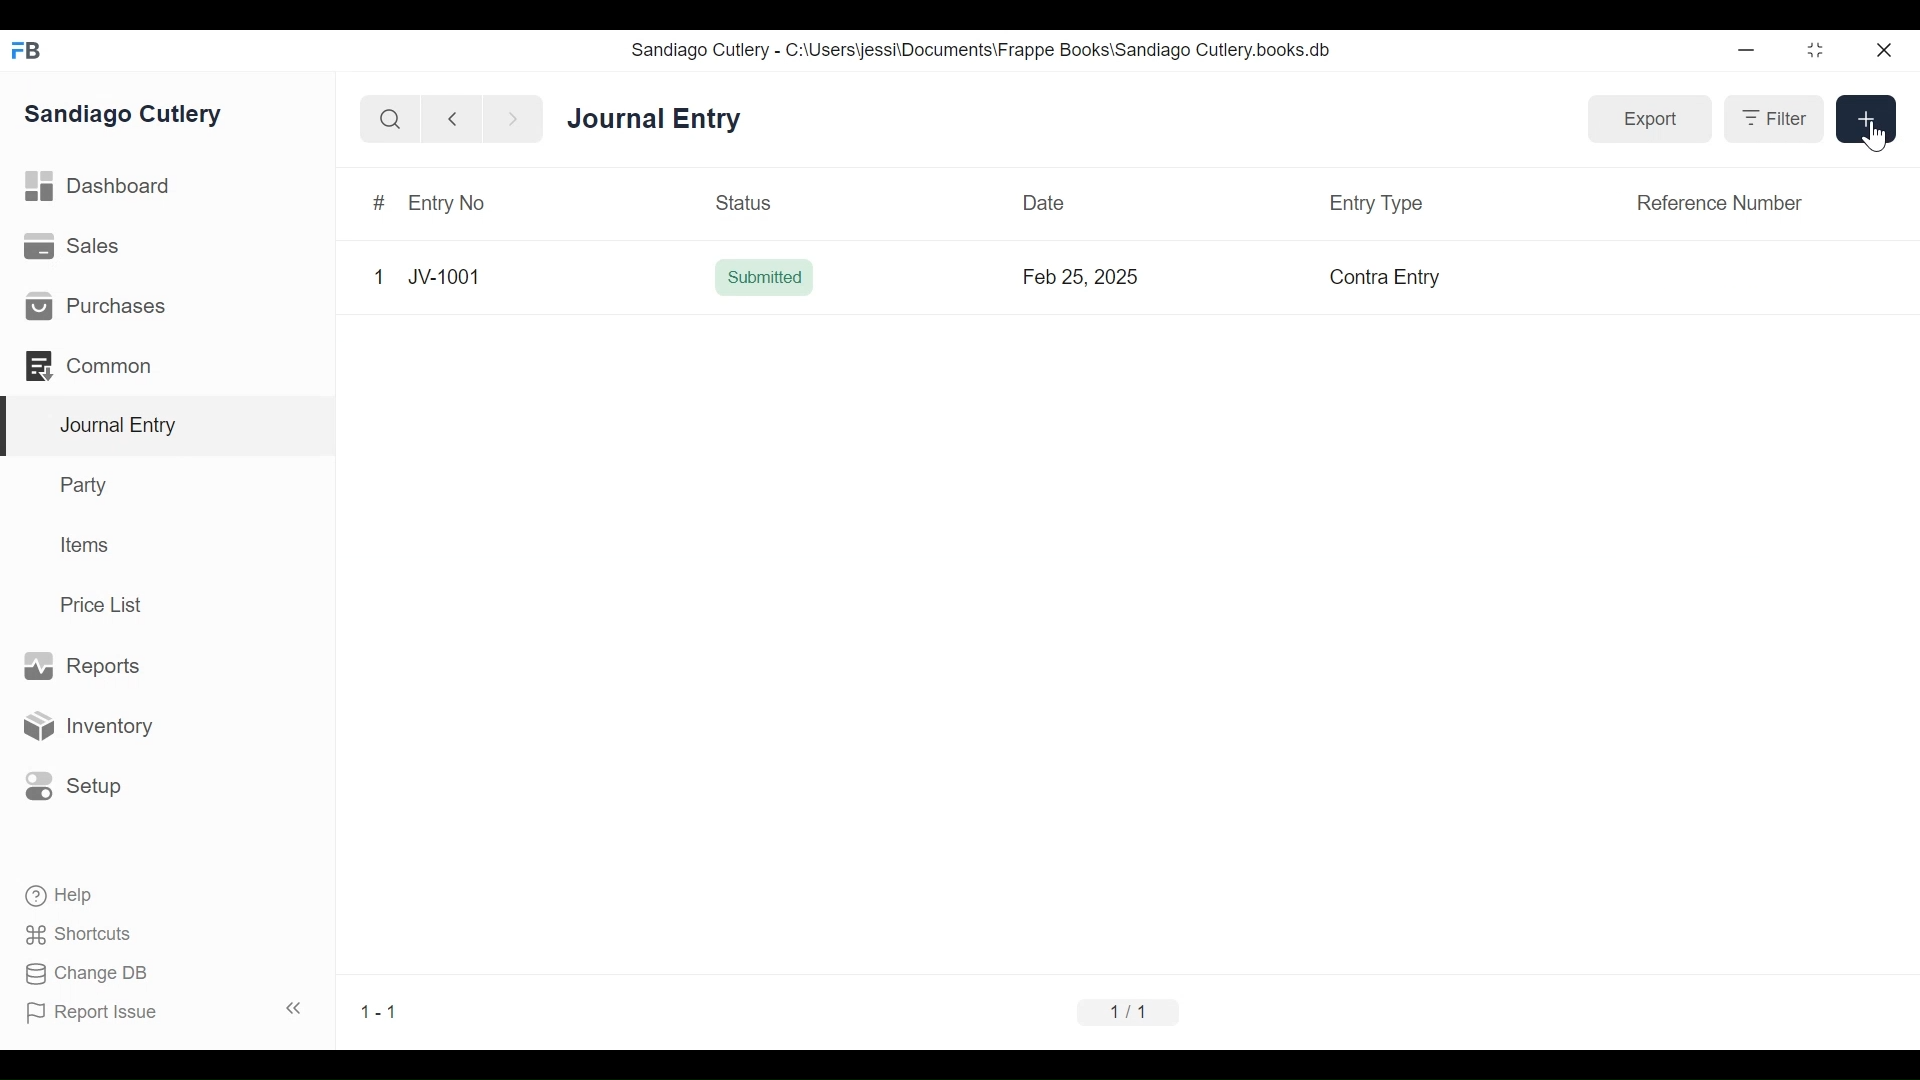 Image resolution: width=1920 pixels, height=1080 pixels. Describe the element at coordinates (1651, 118) in the screenshot. I see `Export` at that location.